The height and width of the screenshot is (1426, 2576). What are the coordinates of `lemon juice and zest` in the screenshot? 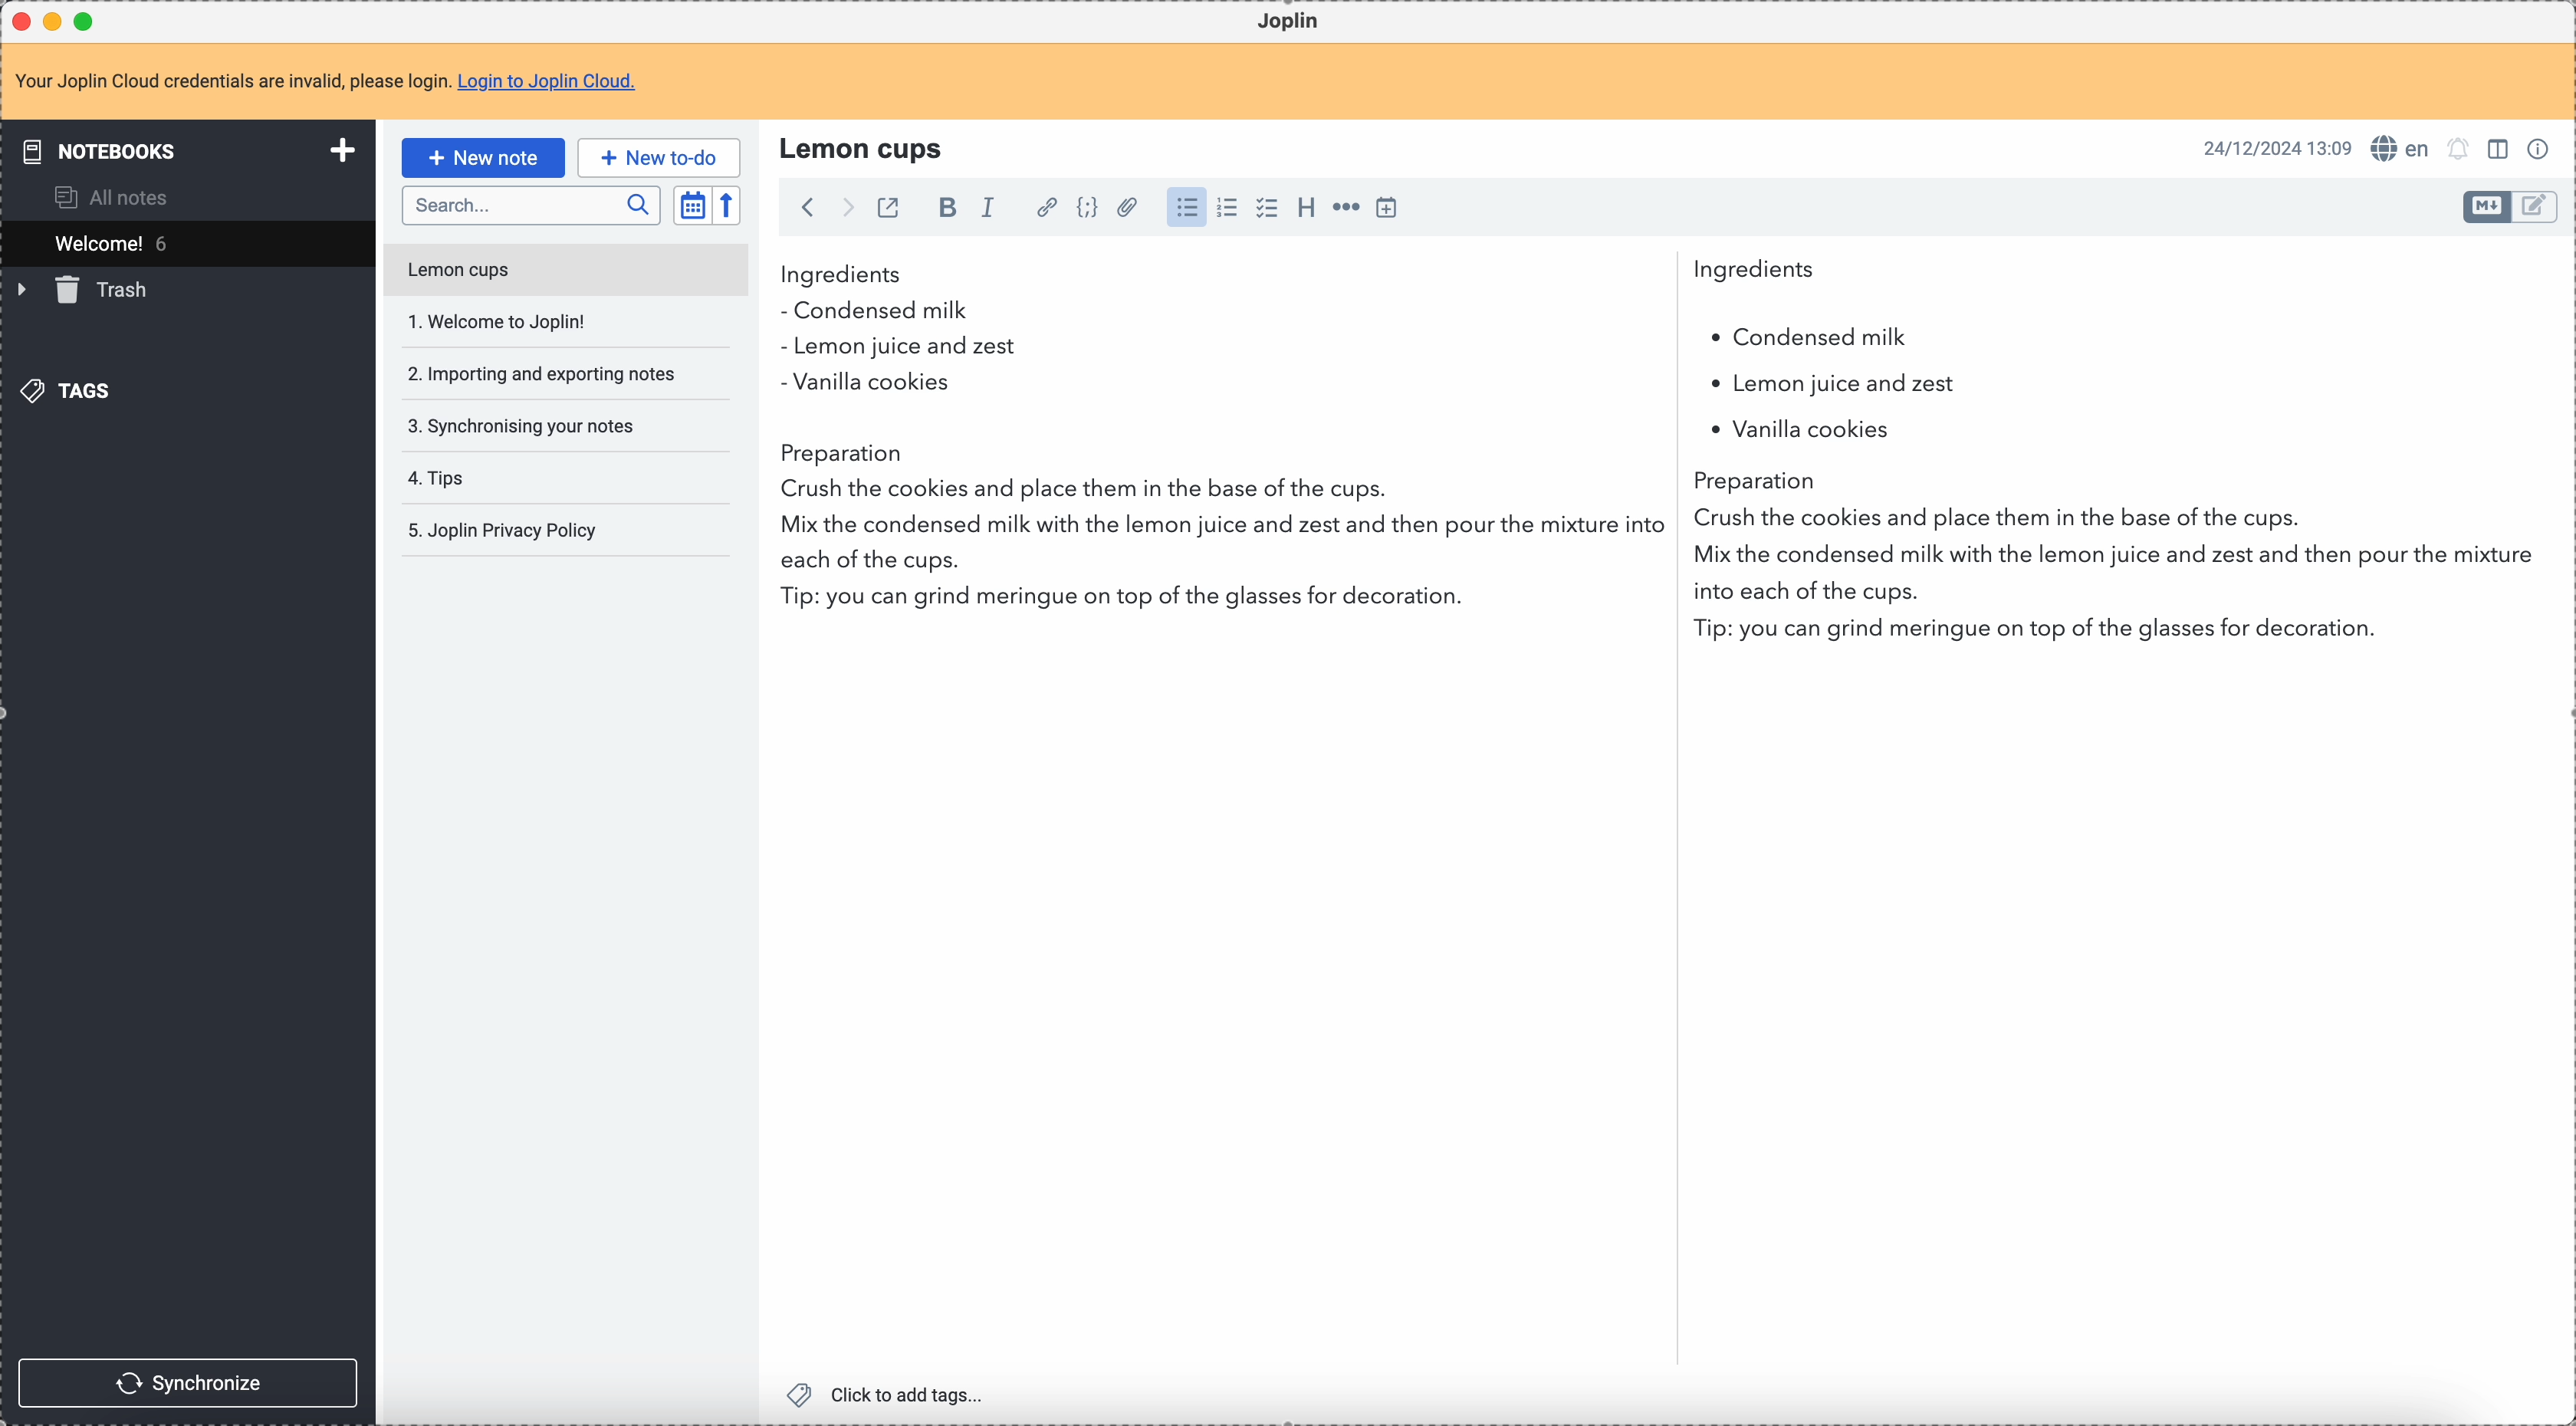 It's located at (1794, 387).